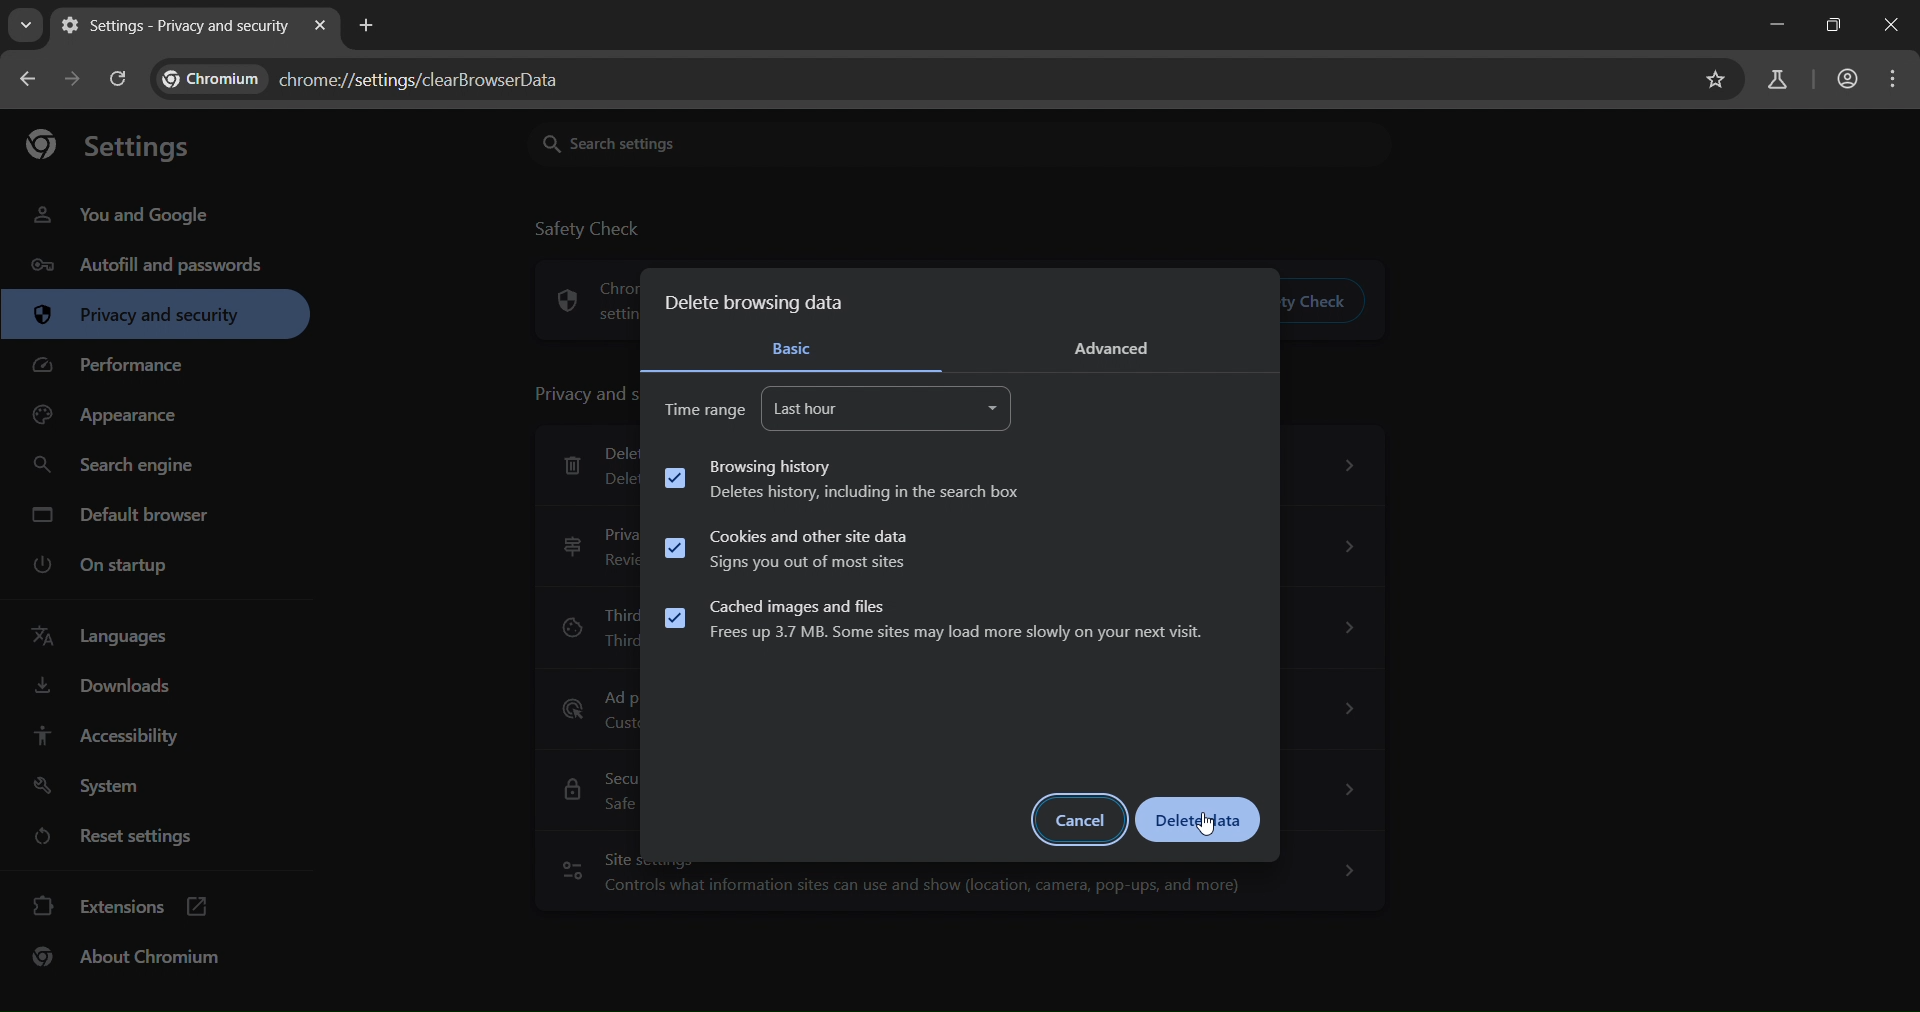  What do you see at coordinates (92, 784) in the screenshot?
I see `system` at bounding box center [92, 784].